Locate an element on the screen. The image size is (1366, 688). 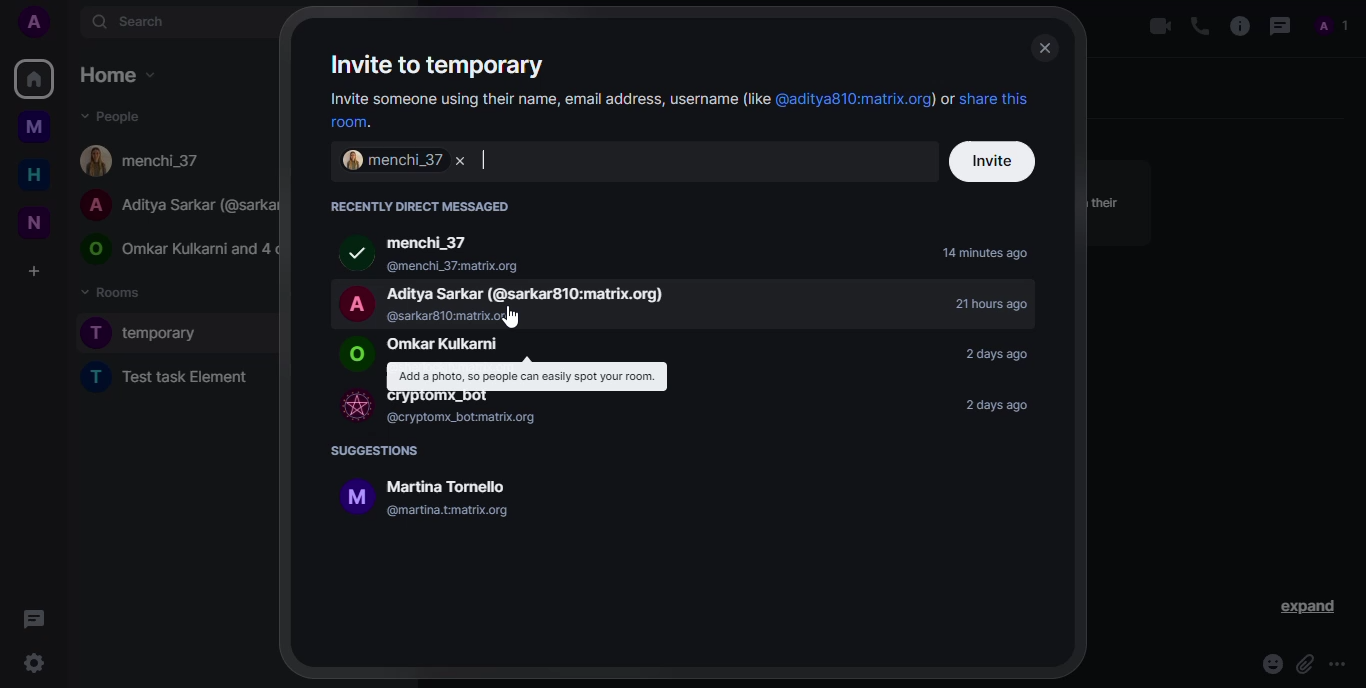
21 hours ago is located at coordinates (984, 305).